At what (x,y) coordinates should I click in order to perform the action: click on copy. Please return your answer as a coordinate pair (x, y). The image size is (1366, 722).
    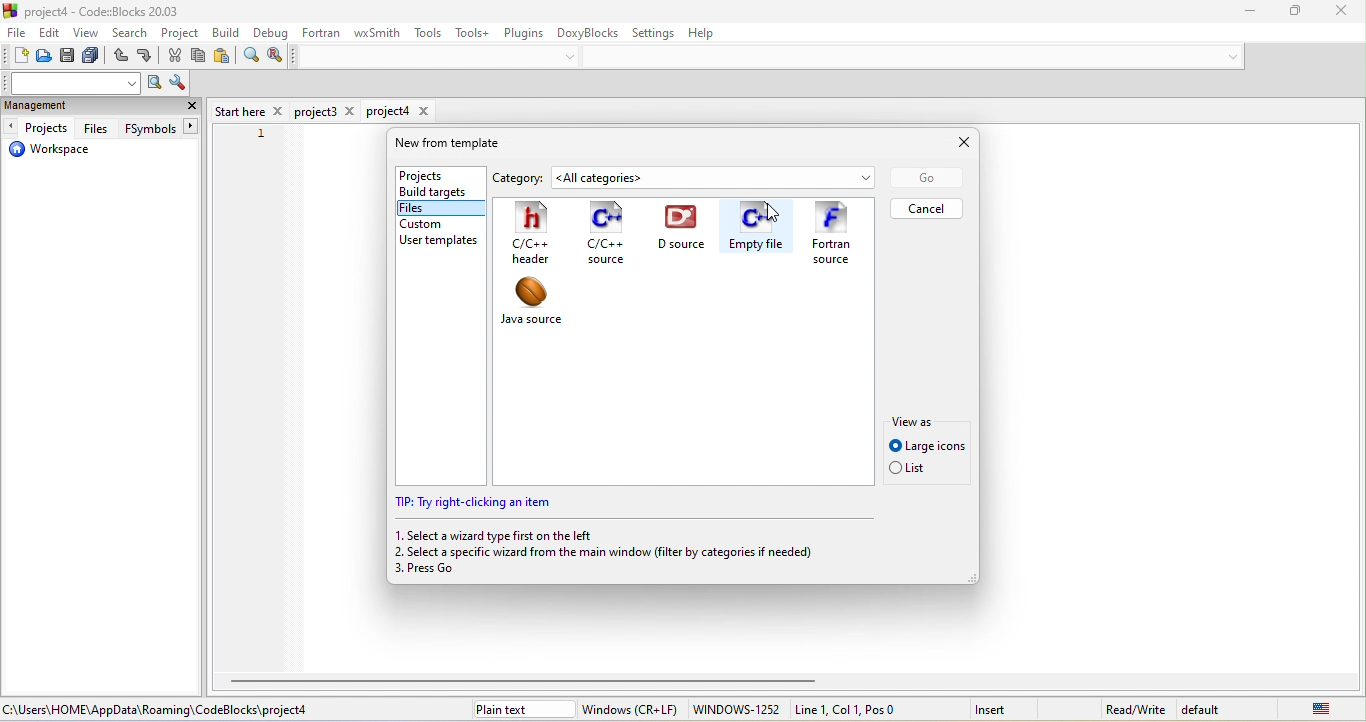
    Looking at the image, I should click on (200, 57).